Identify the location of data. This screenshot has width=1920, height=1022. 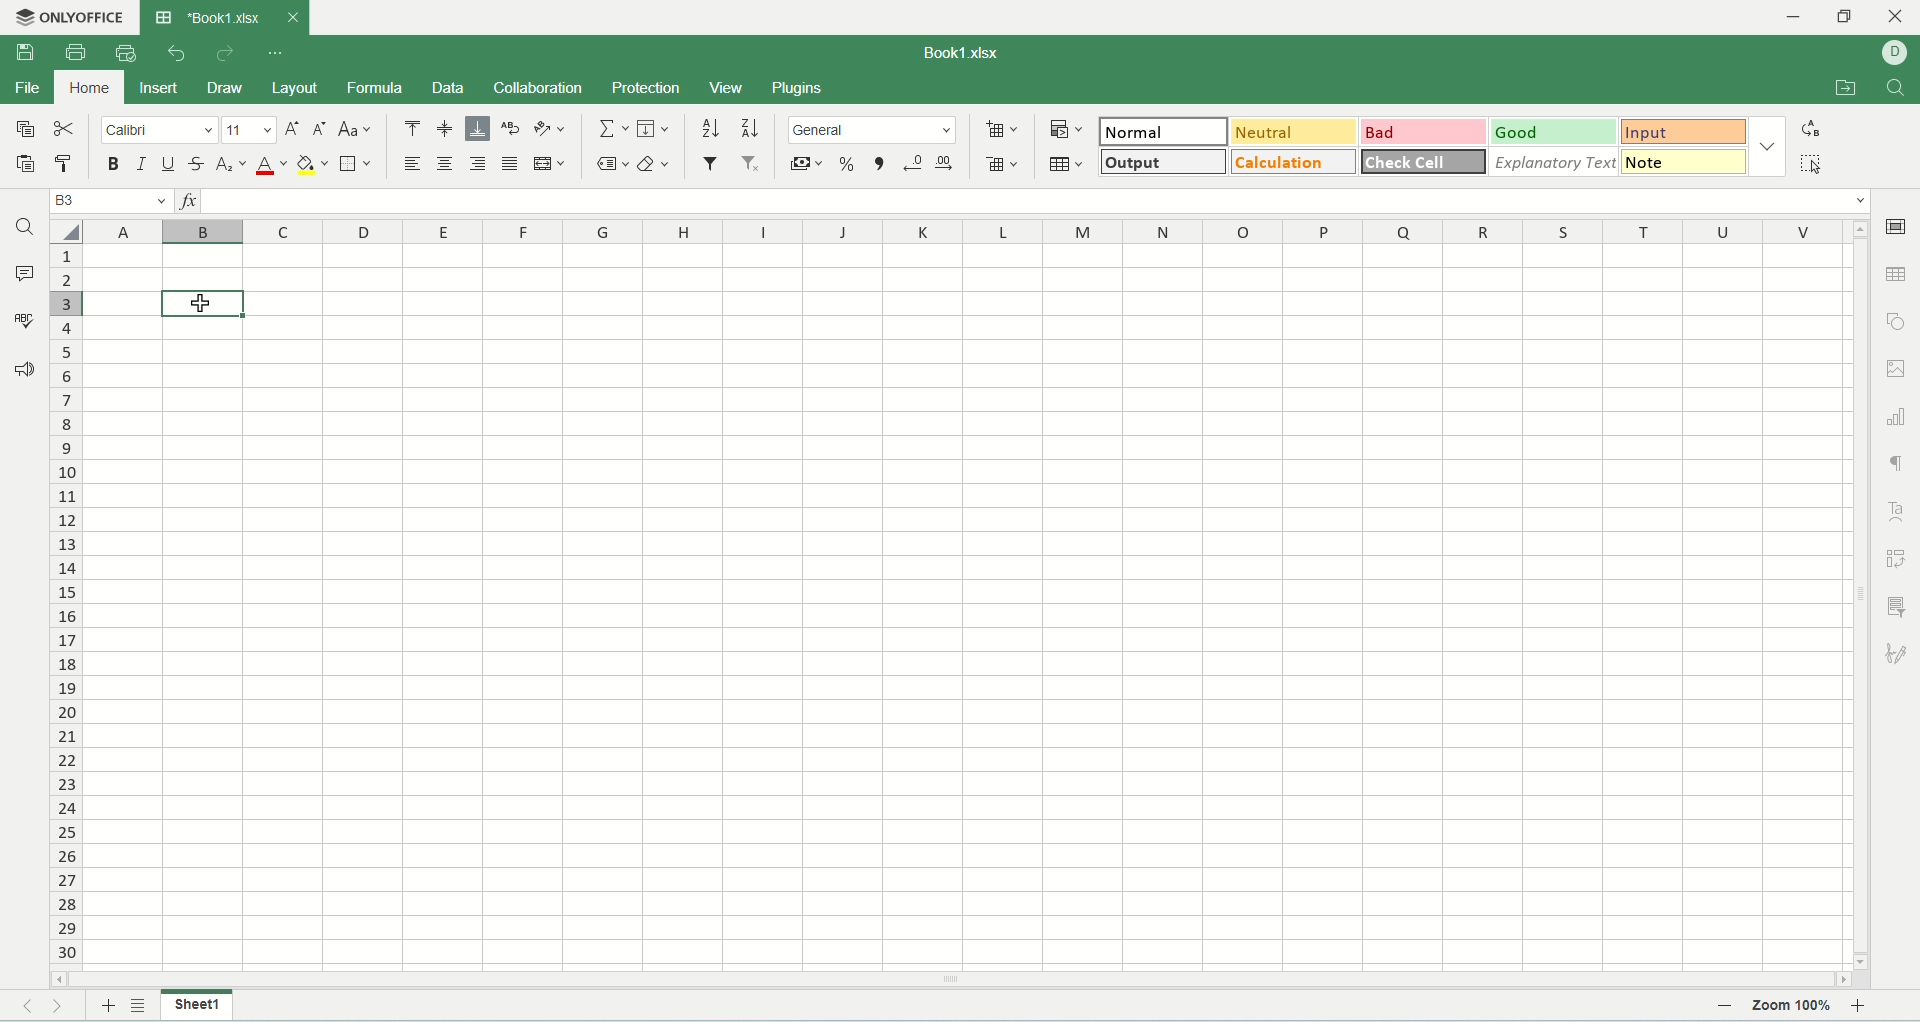
(448, 88).